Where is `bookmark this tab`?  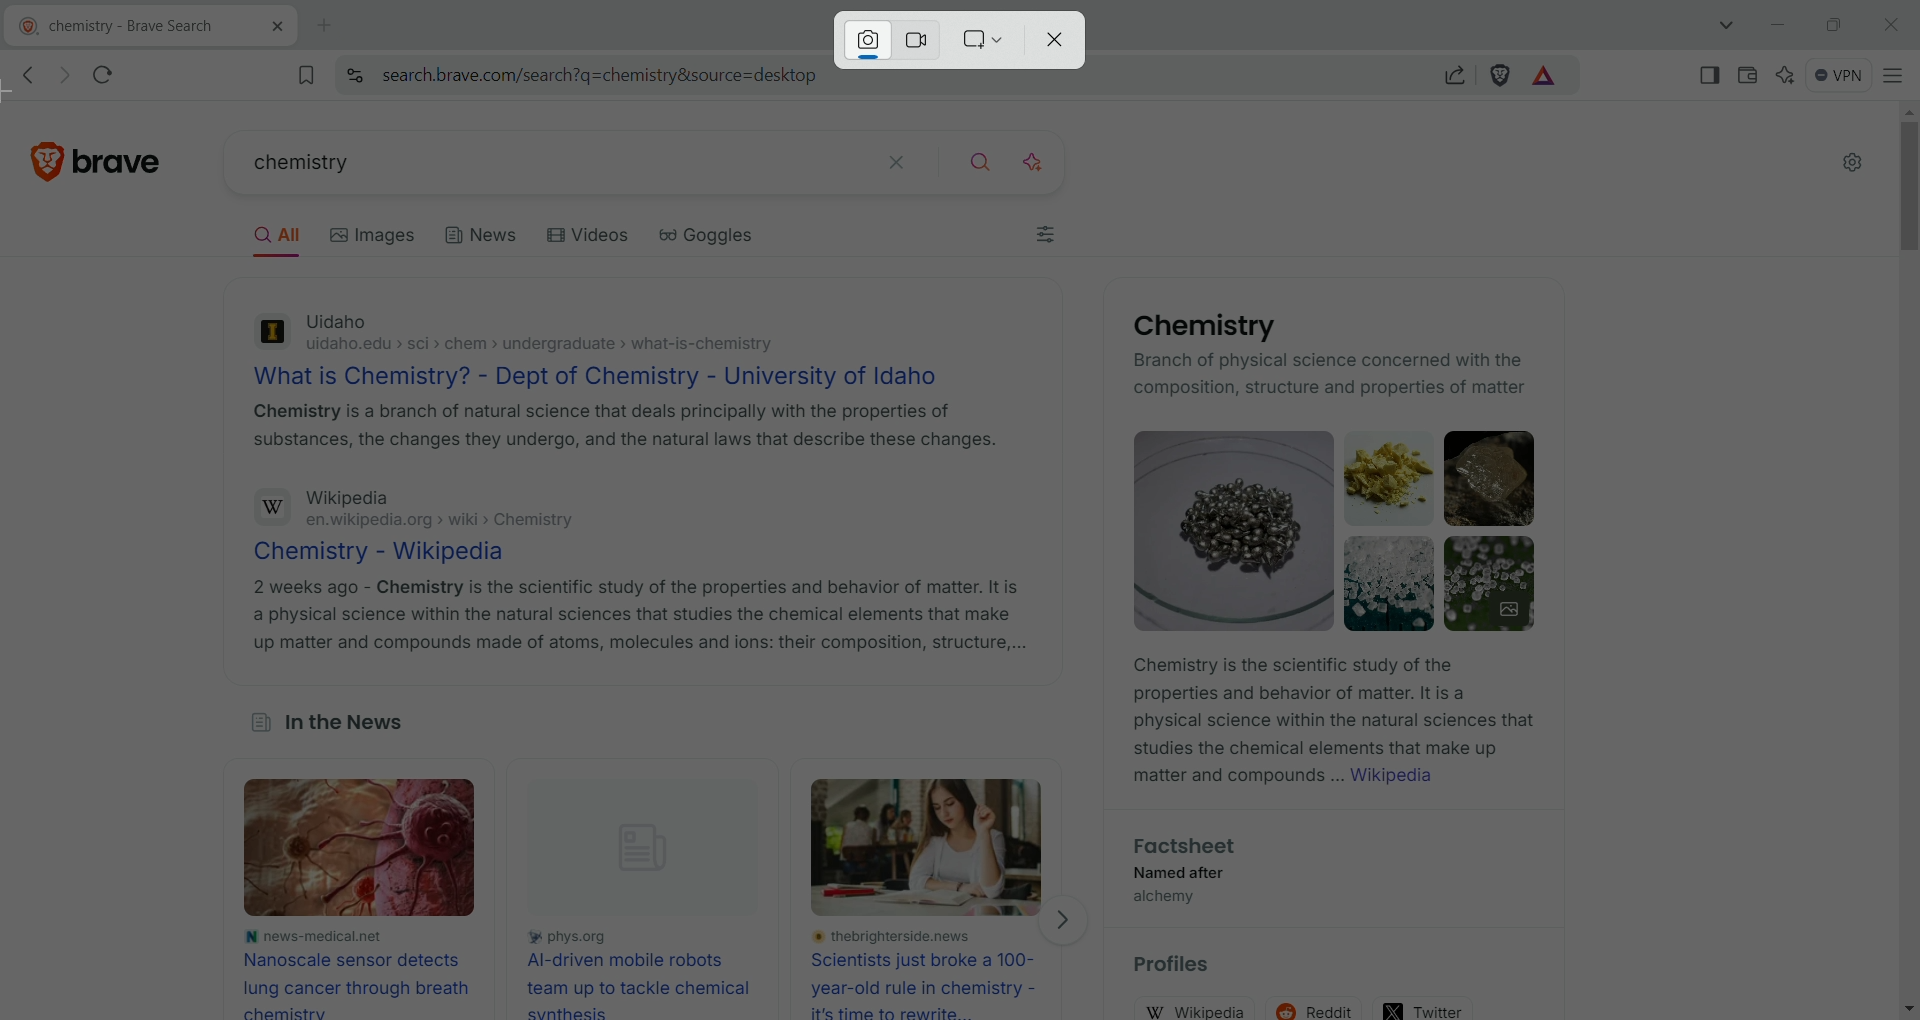
bookmark this tab is located at coordinates (307, 74).